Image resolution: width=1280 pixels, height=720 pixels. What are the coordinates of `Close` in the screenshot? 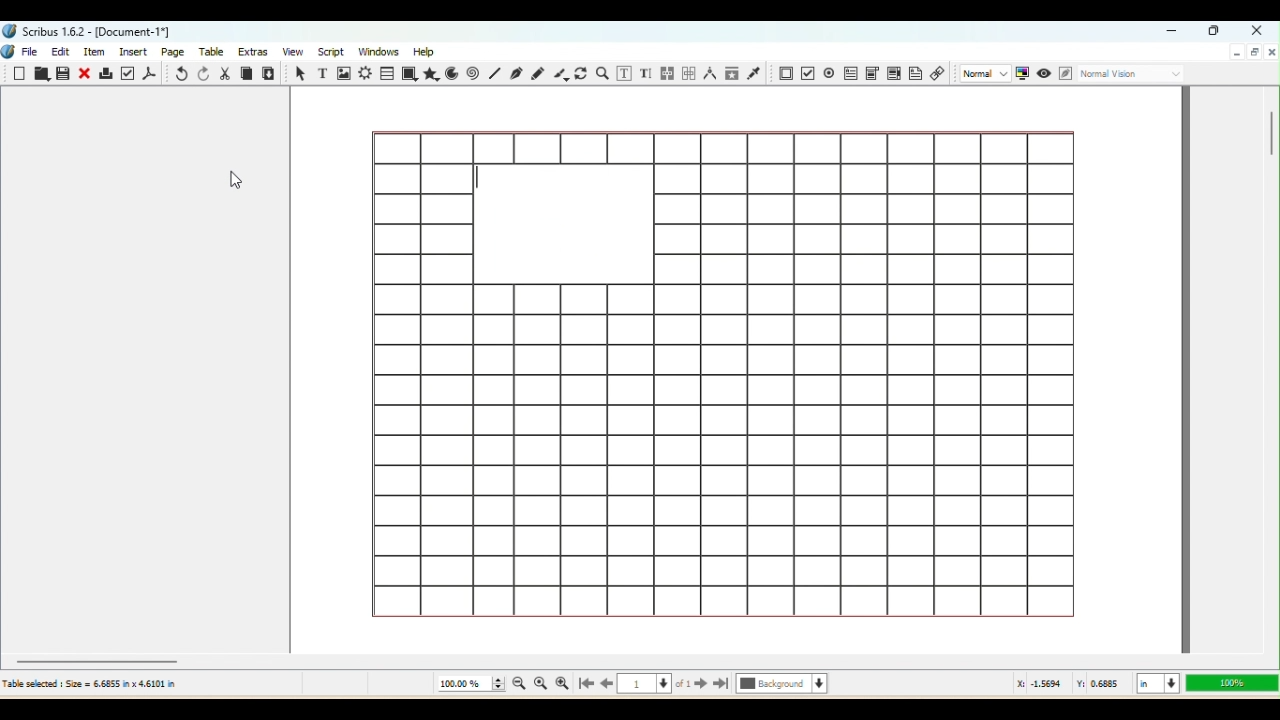 It's located at (86, 73).